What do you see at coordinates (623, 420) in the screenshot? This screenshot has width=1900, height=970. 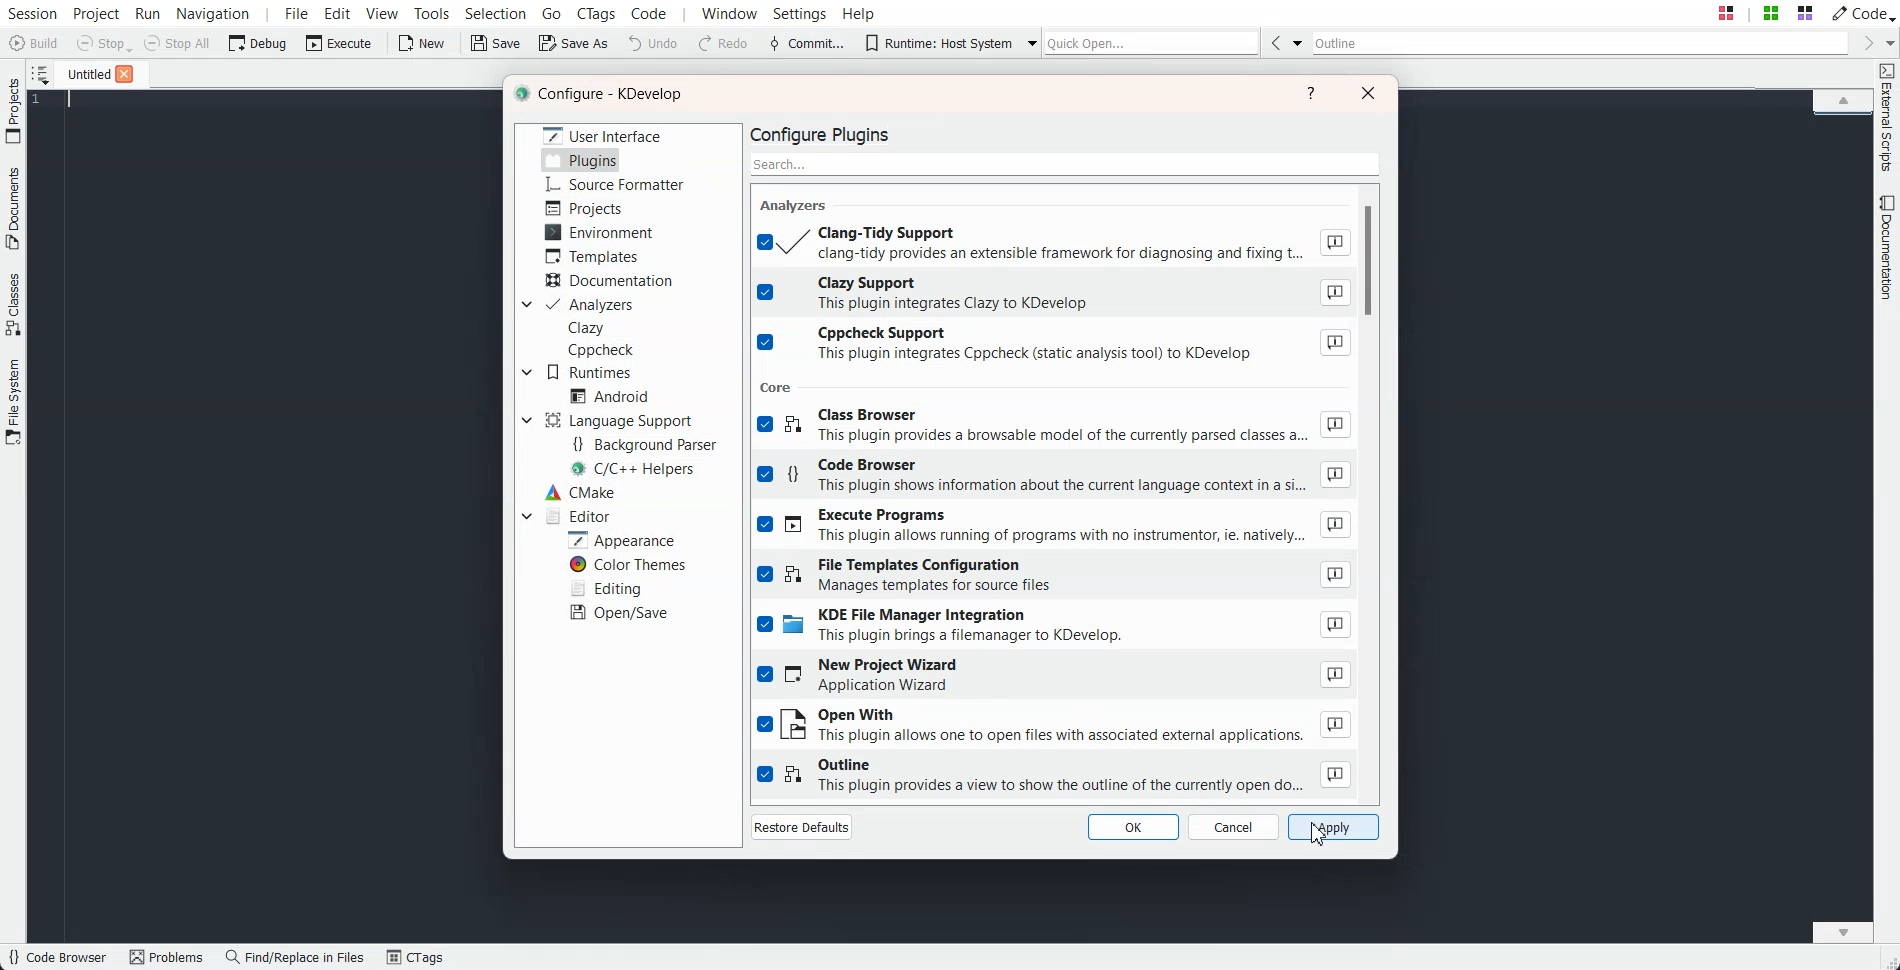 I see `Language Support` at bounding box center [623, 420].